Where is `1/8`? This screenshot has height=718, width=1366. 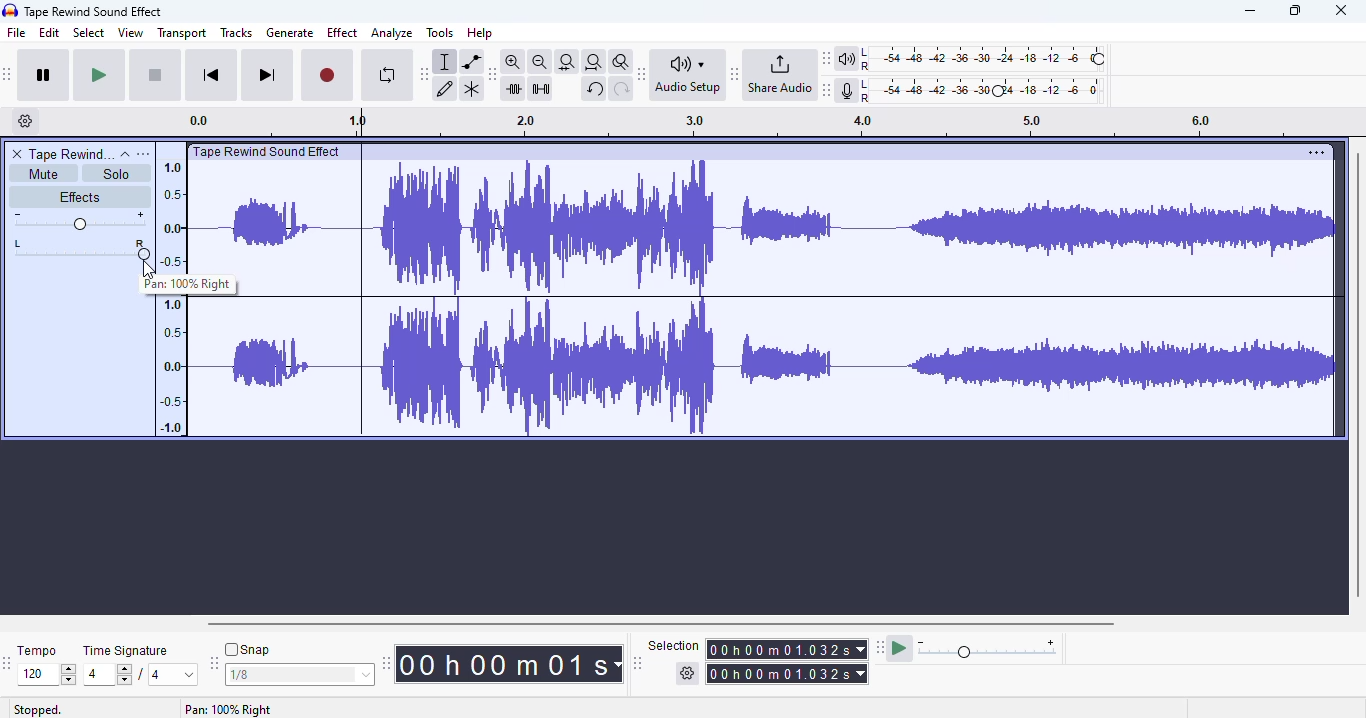
1/8 is located at coordinates (298, 675).